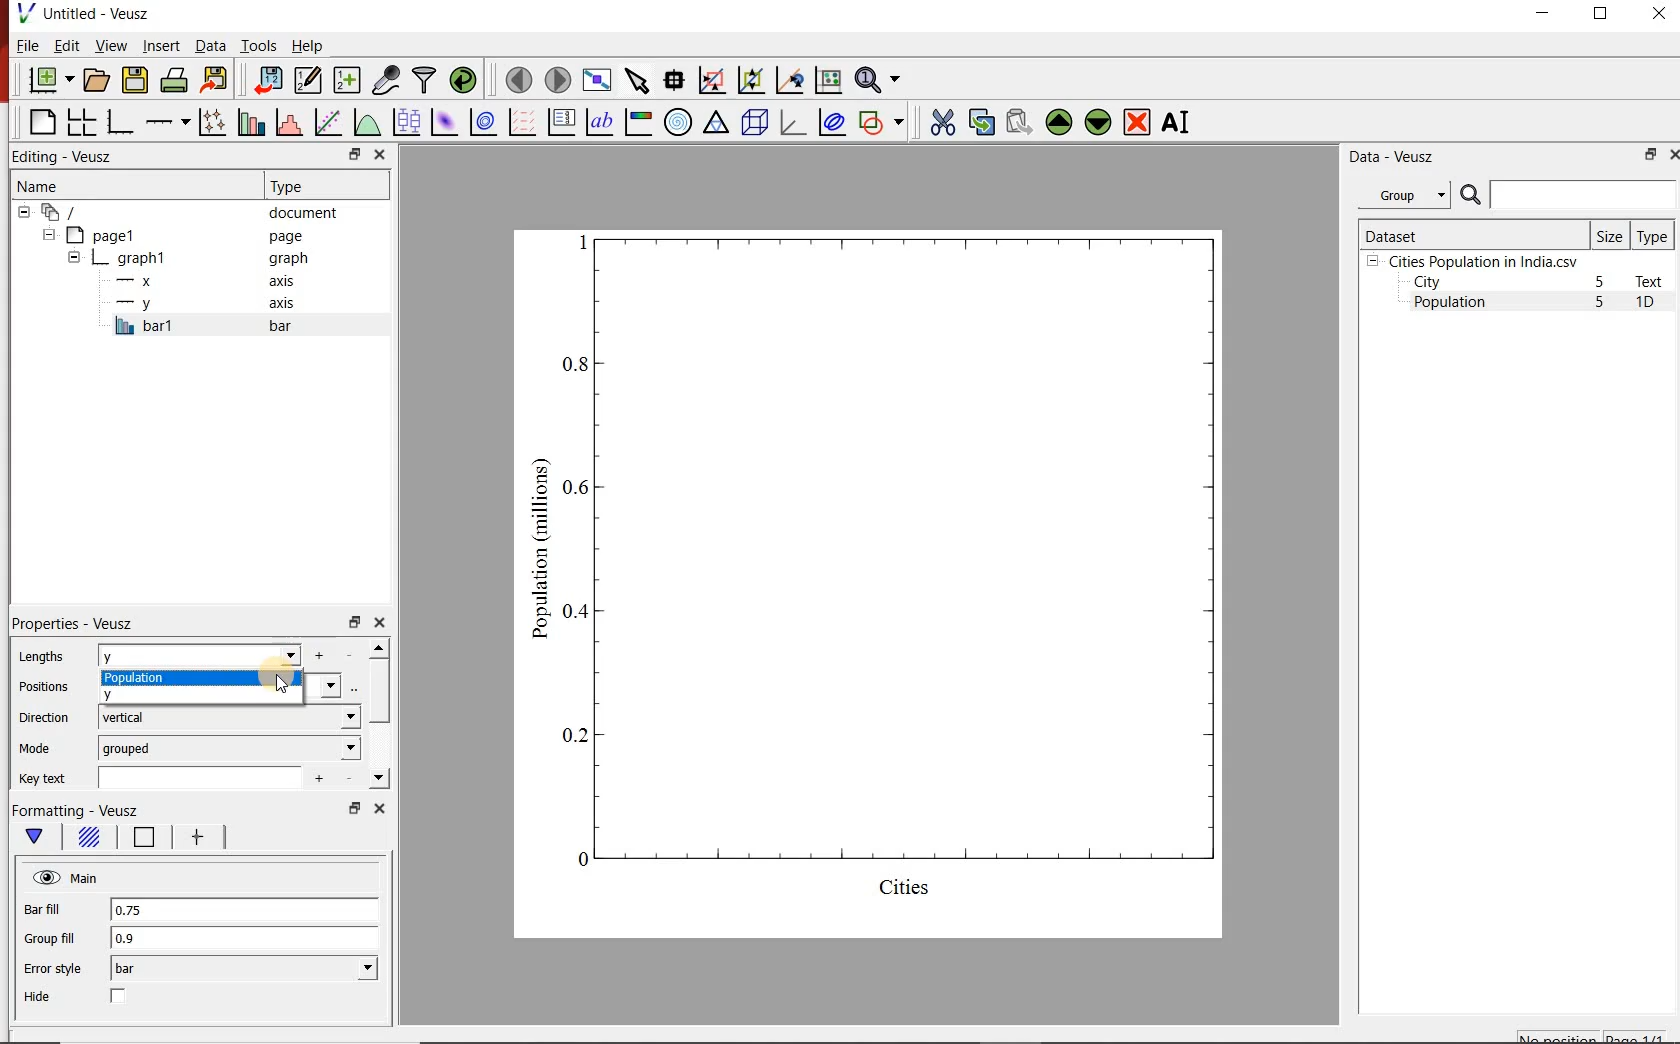 This screenshot has height=1044, width=1680. I want to click on add a shape to the plot, so click(882, 121).